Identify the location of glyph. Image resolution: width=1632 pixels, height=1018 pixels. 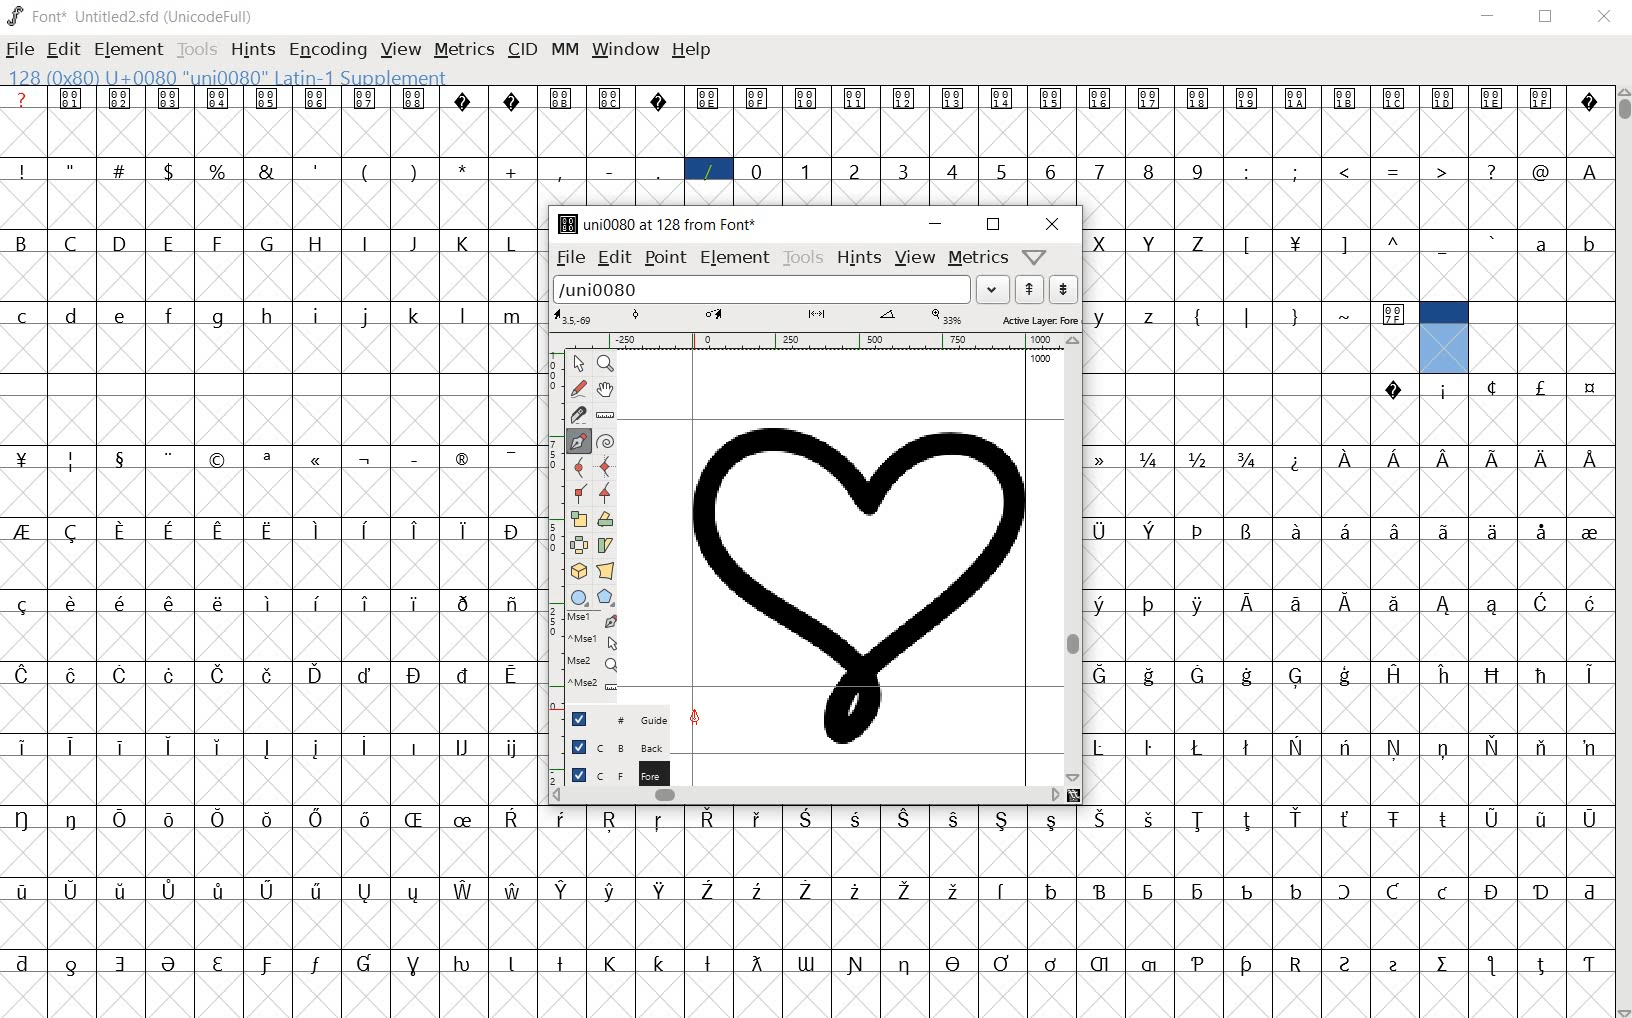
(1591, 389).